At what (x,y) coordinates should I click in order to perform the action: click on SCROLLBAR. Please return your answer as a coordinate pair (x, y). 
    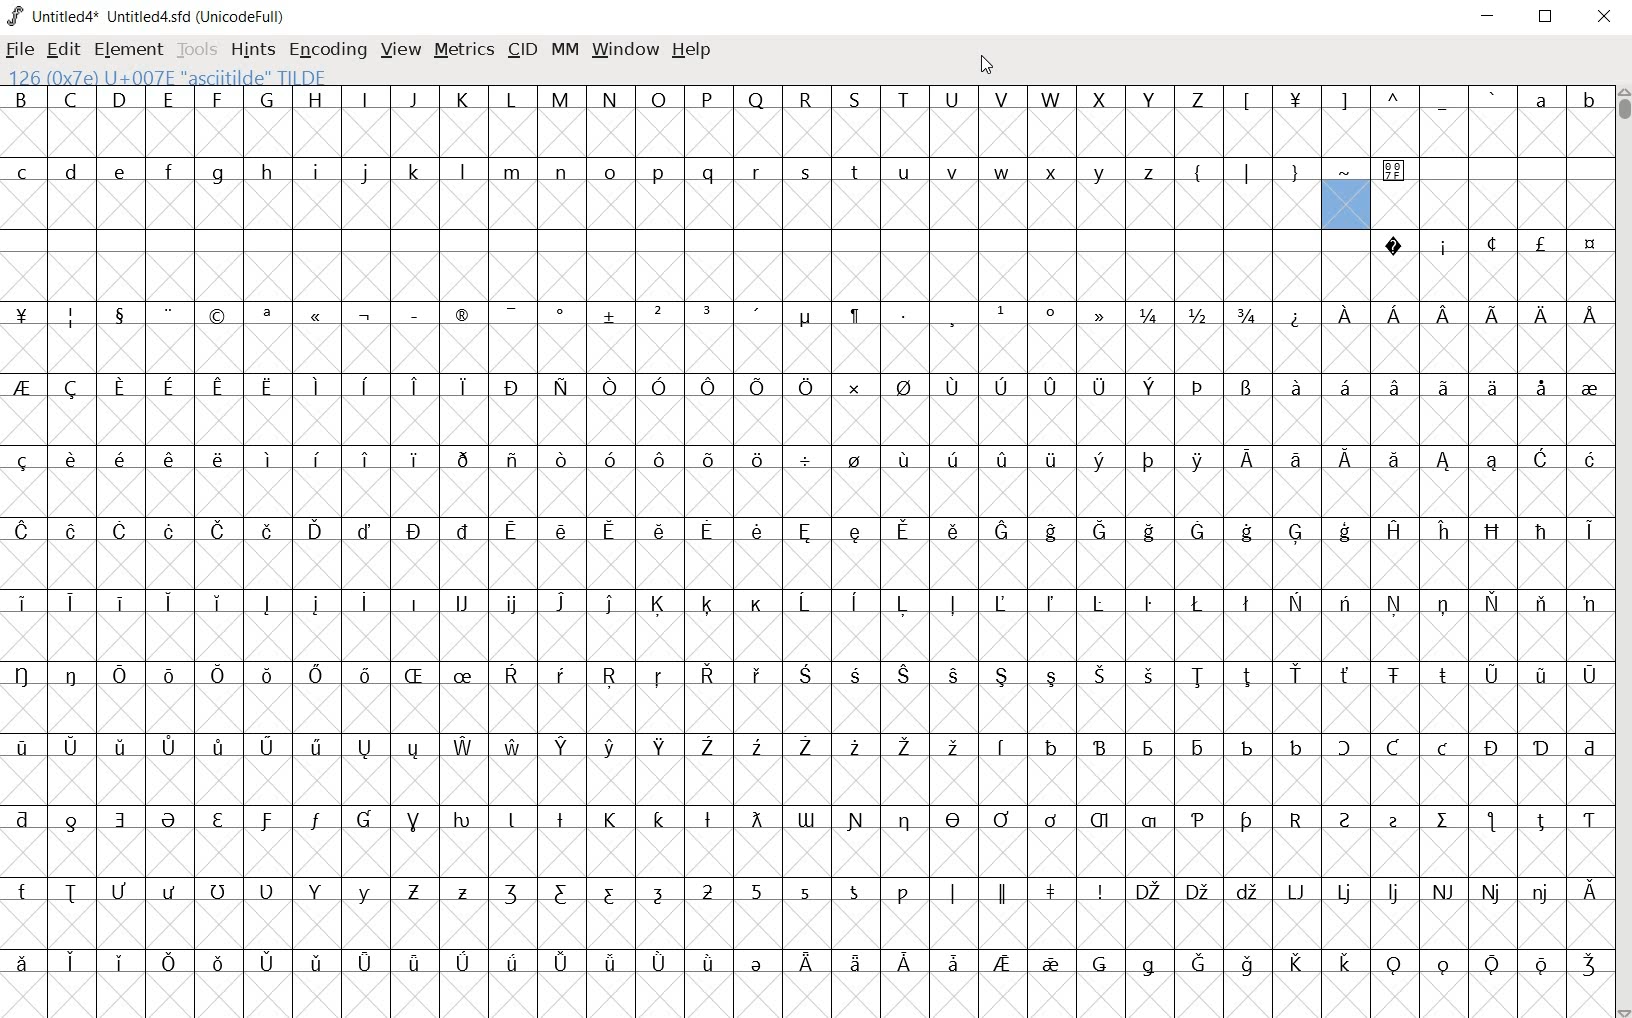
    Looking at the image, I should click on (1622, 552).